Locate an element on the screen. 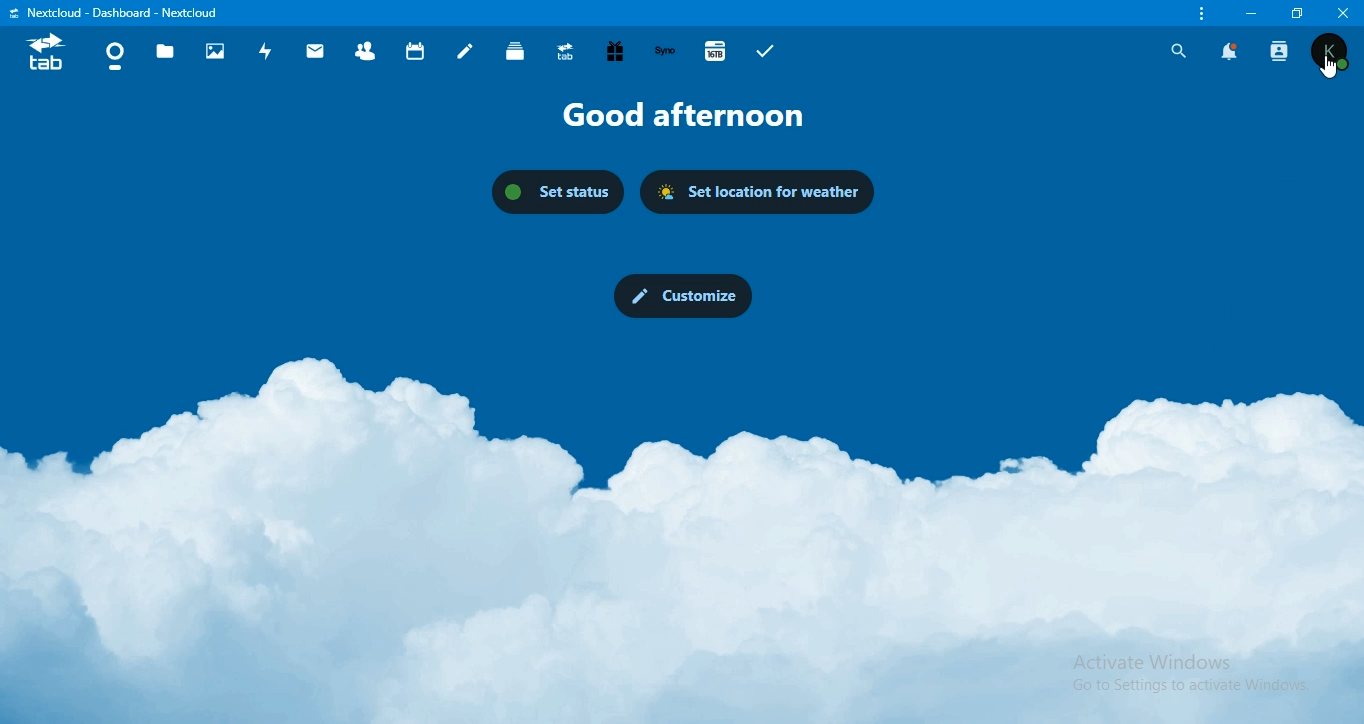 The height and width of the screenshot is (724, 1364). notes is located at coordinates (466, 51).